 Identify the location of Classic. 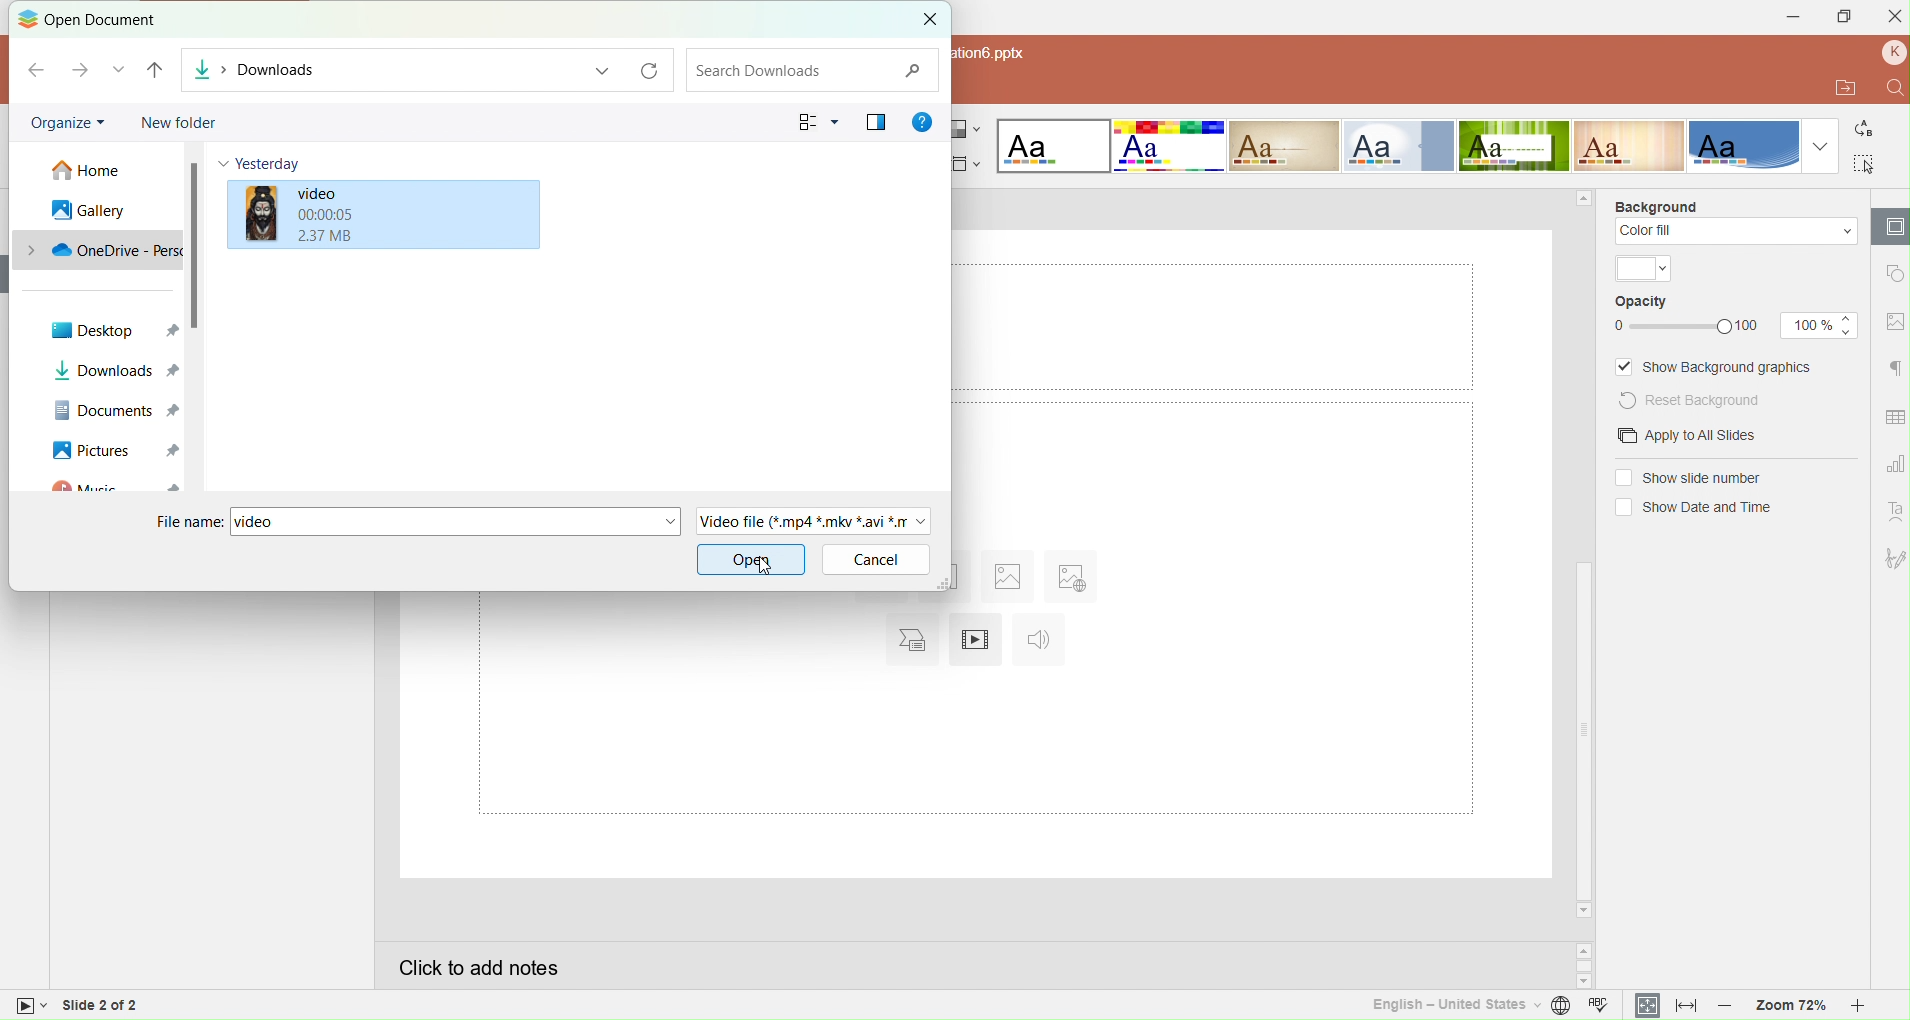
(1284, 146).